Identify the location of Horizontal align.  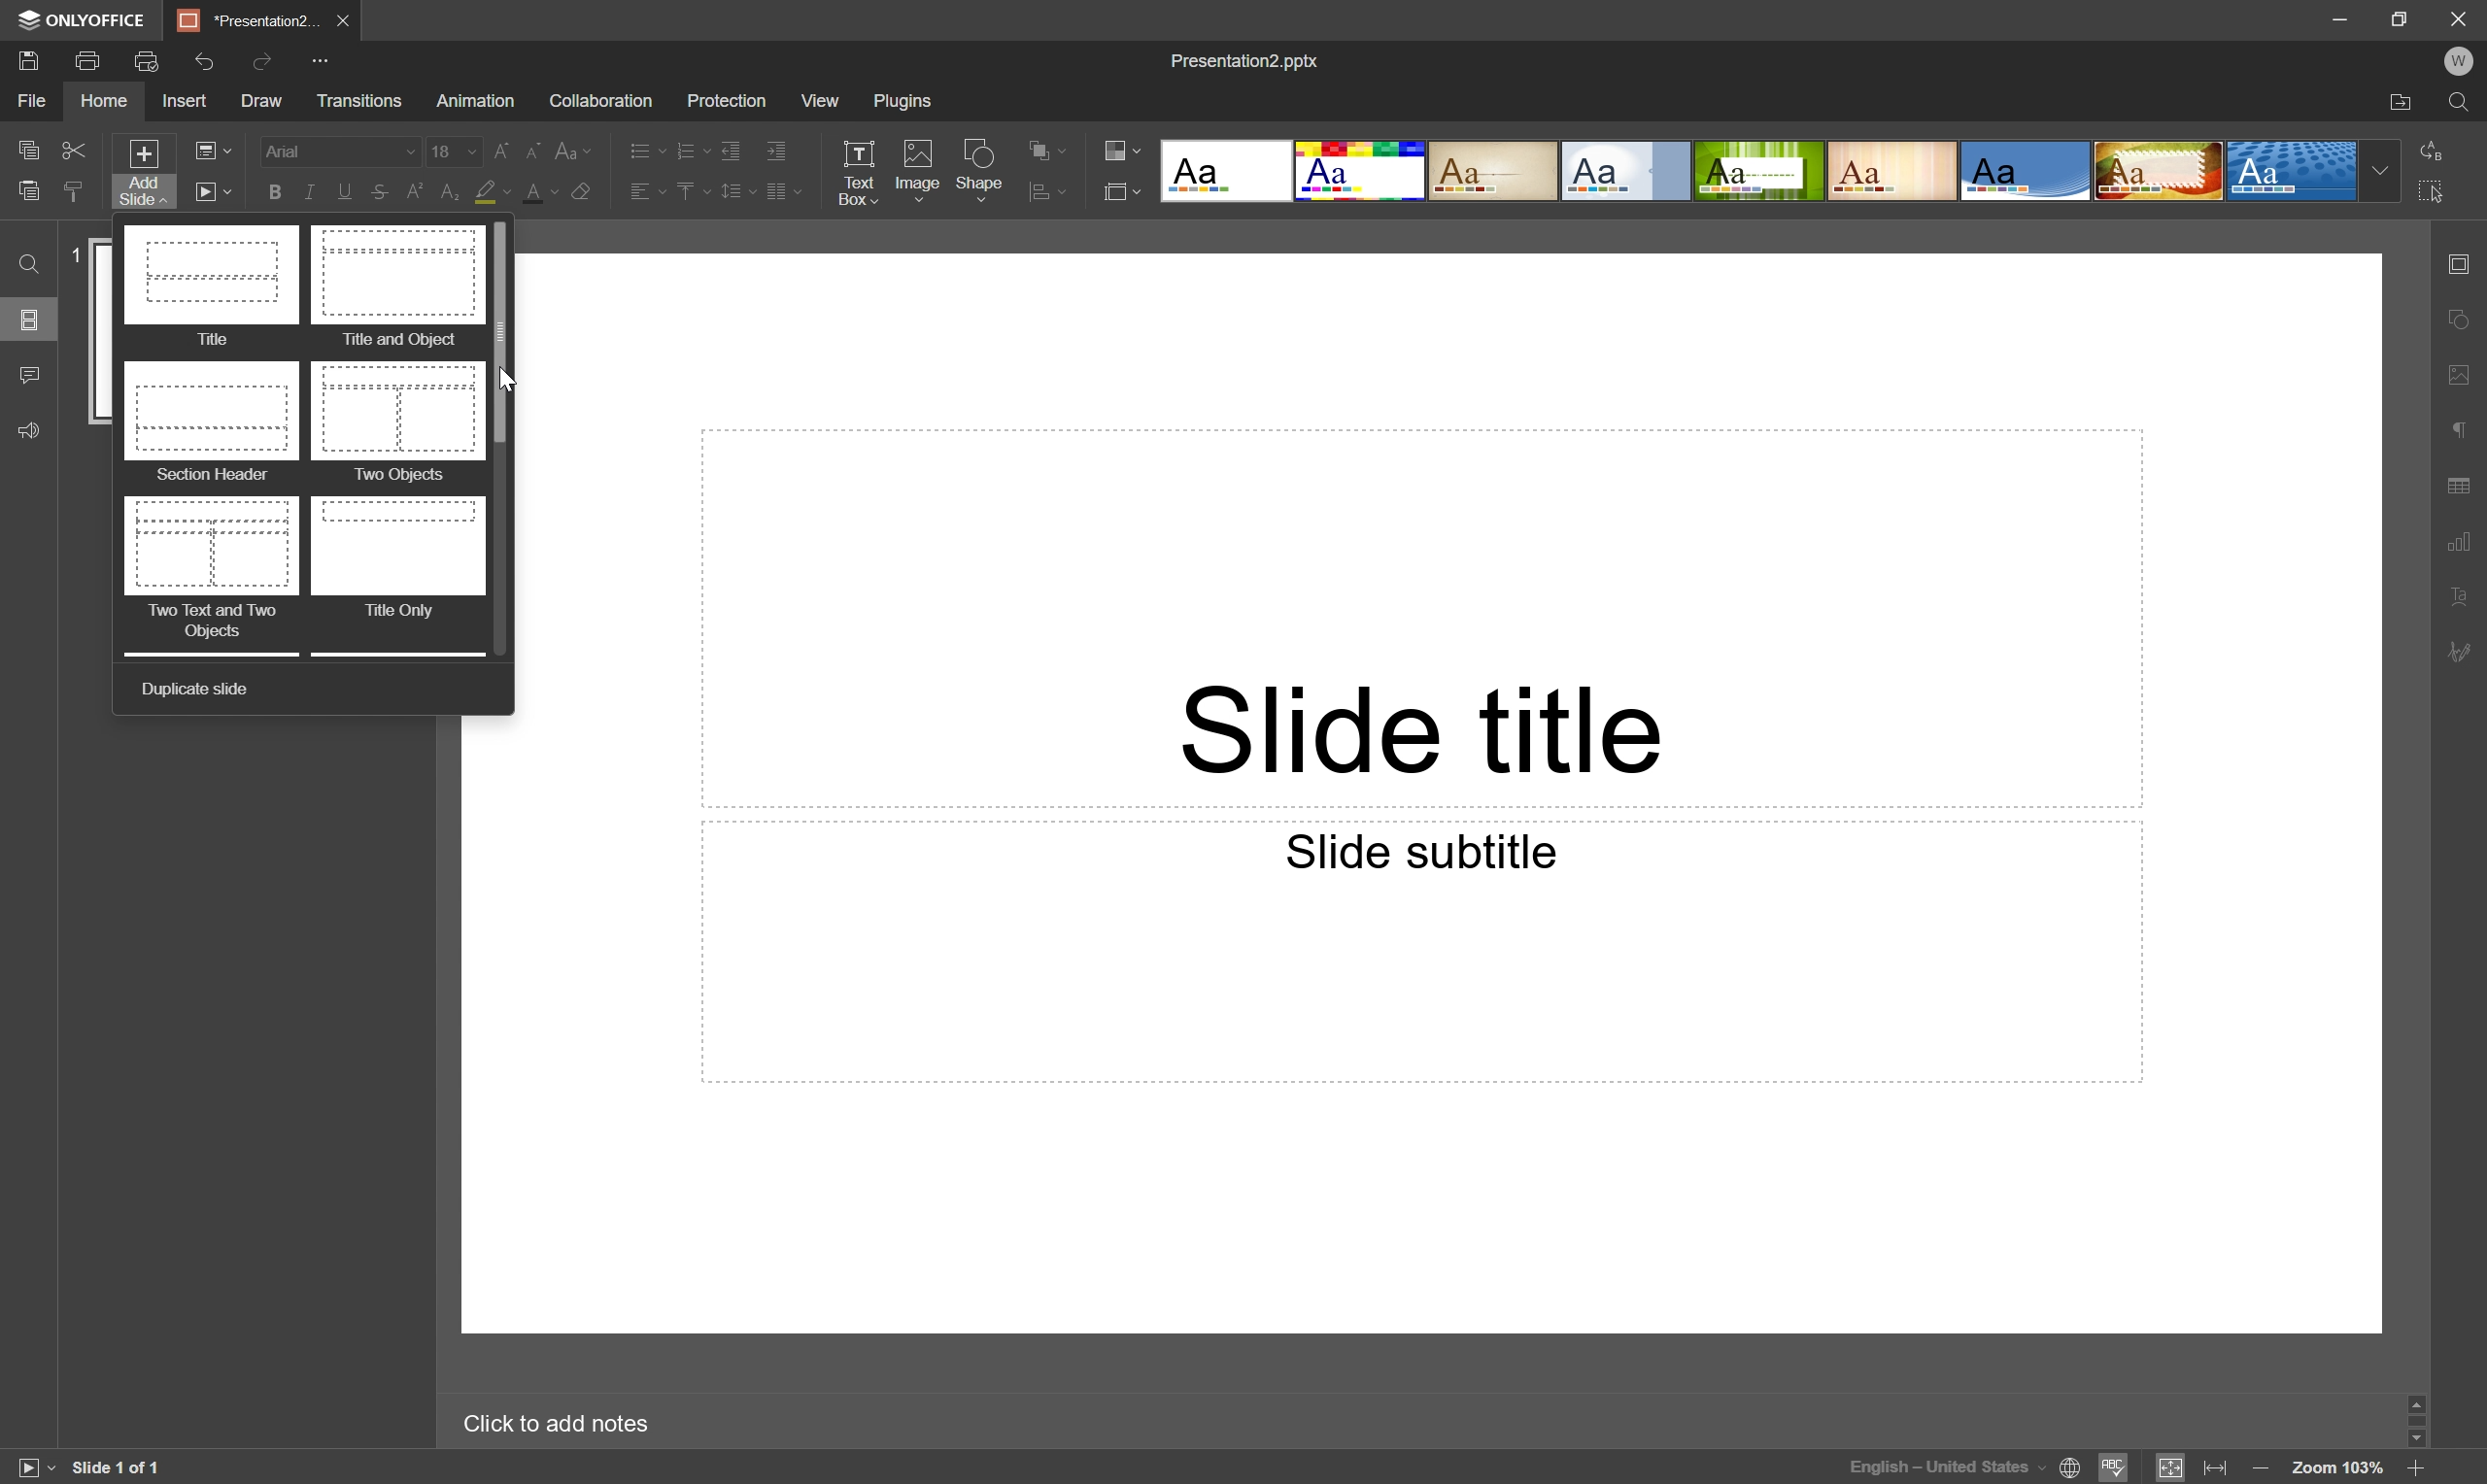
(636, 191).